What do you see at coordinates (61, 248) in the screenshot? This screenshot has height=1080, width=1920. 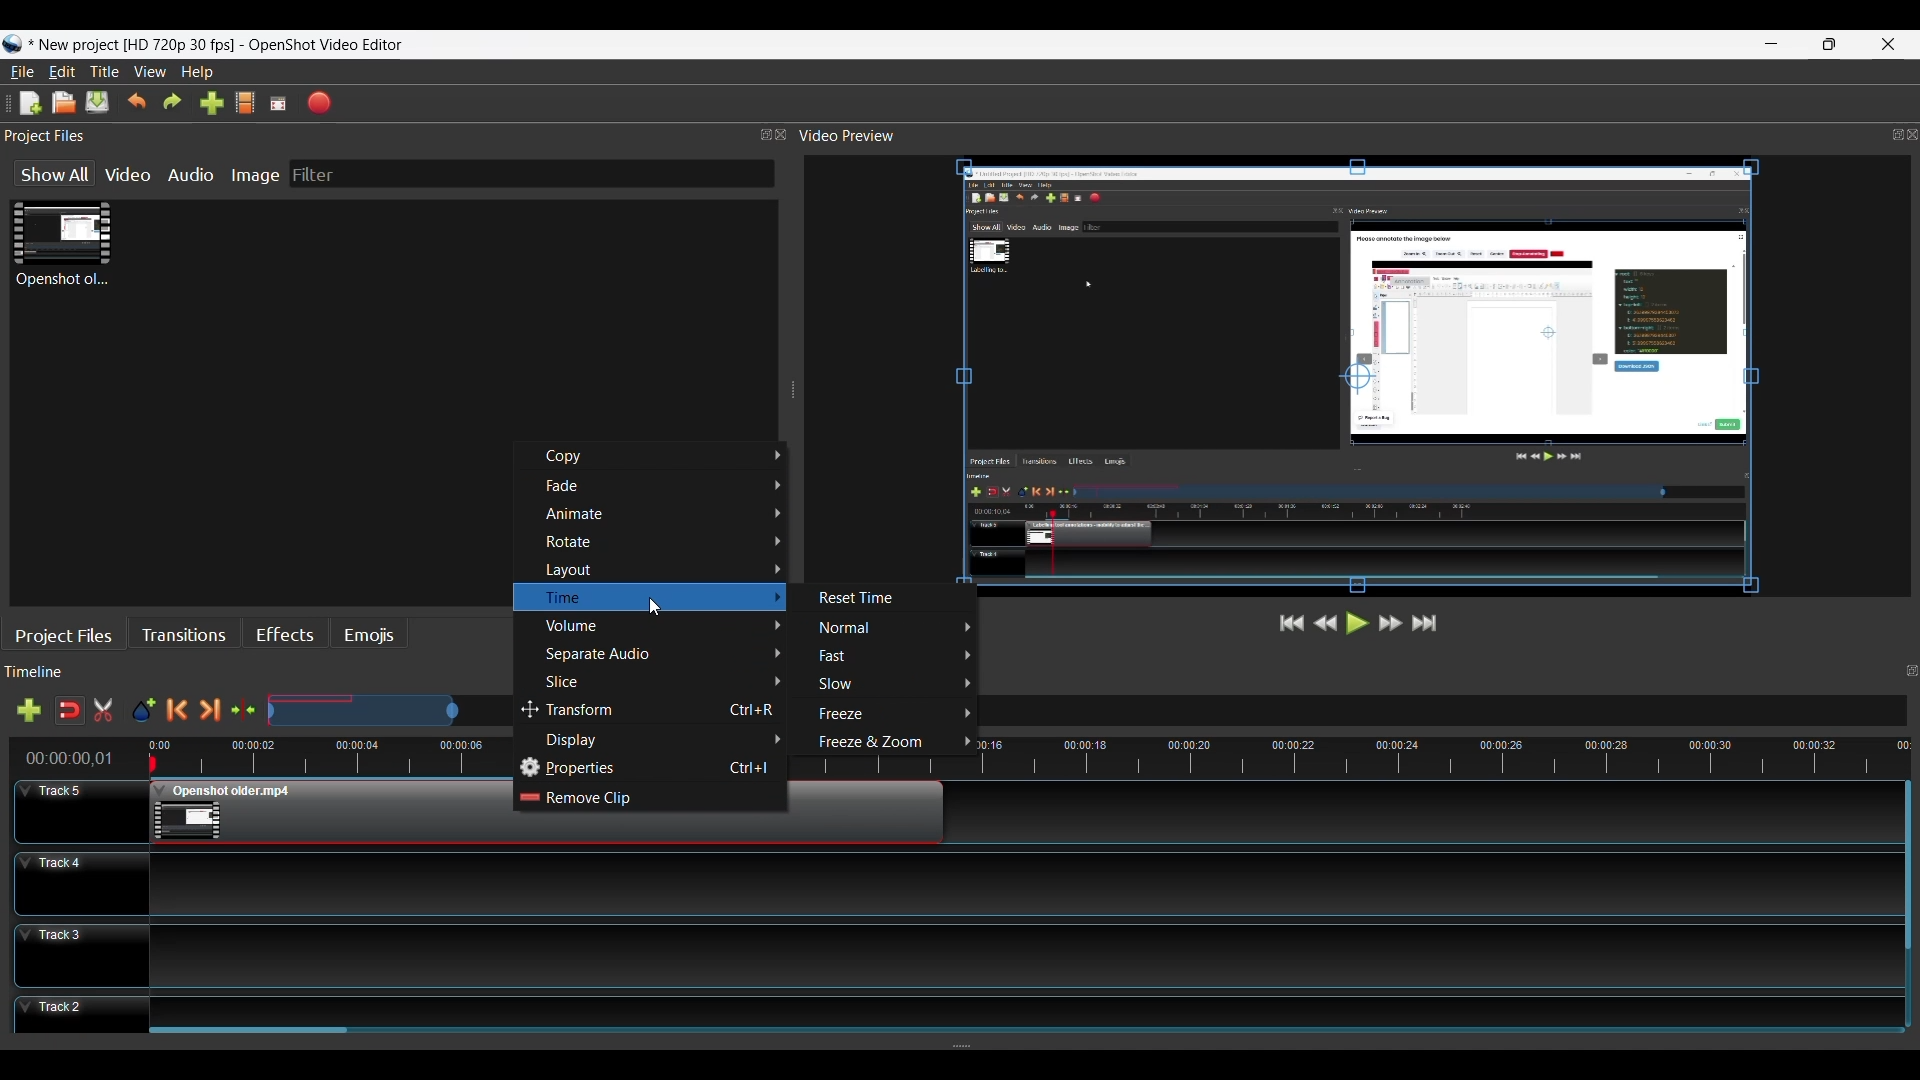 I see `Clip` at bounding box center [61, 248].